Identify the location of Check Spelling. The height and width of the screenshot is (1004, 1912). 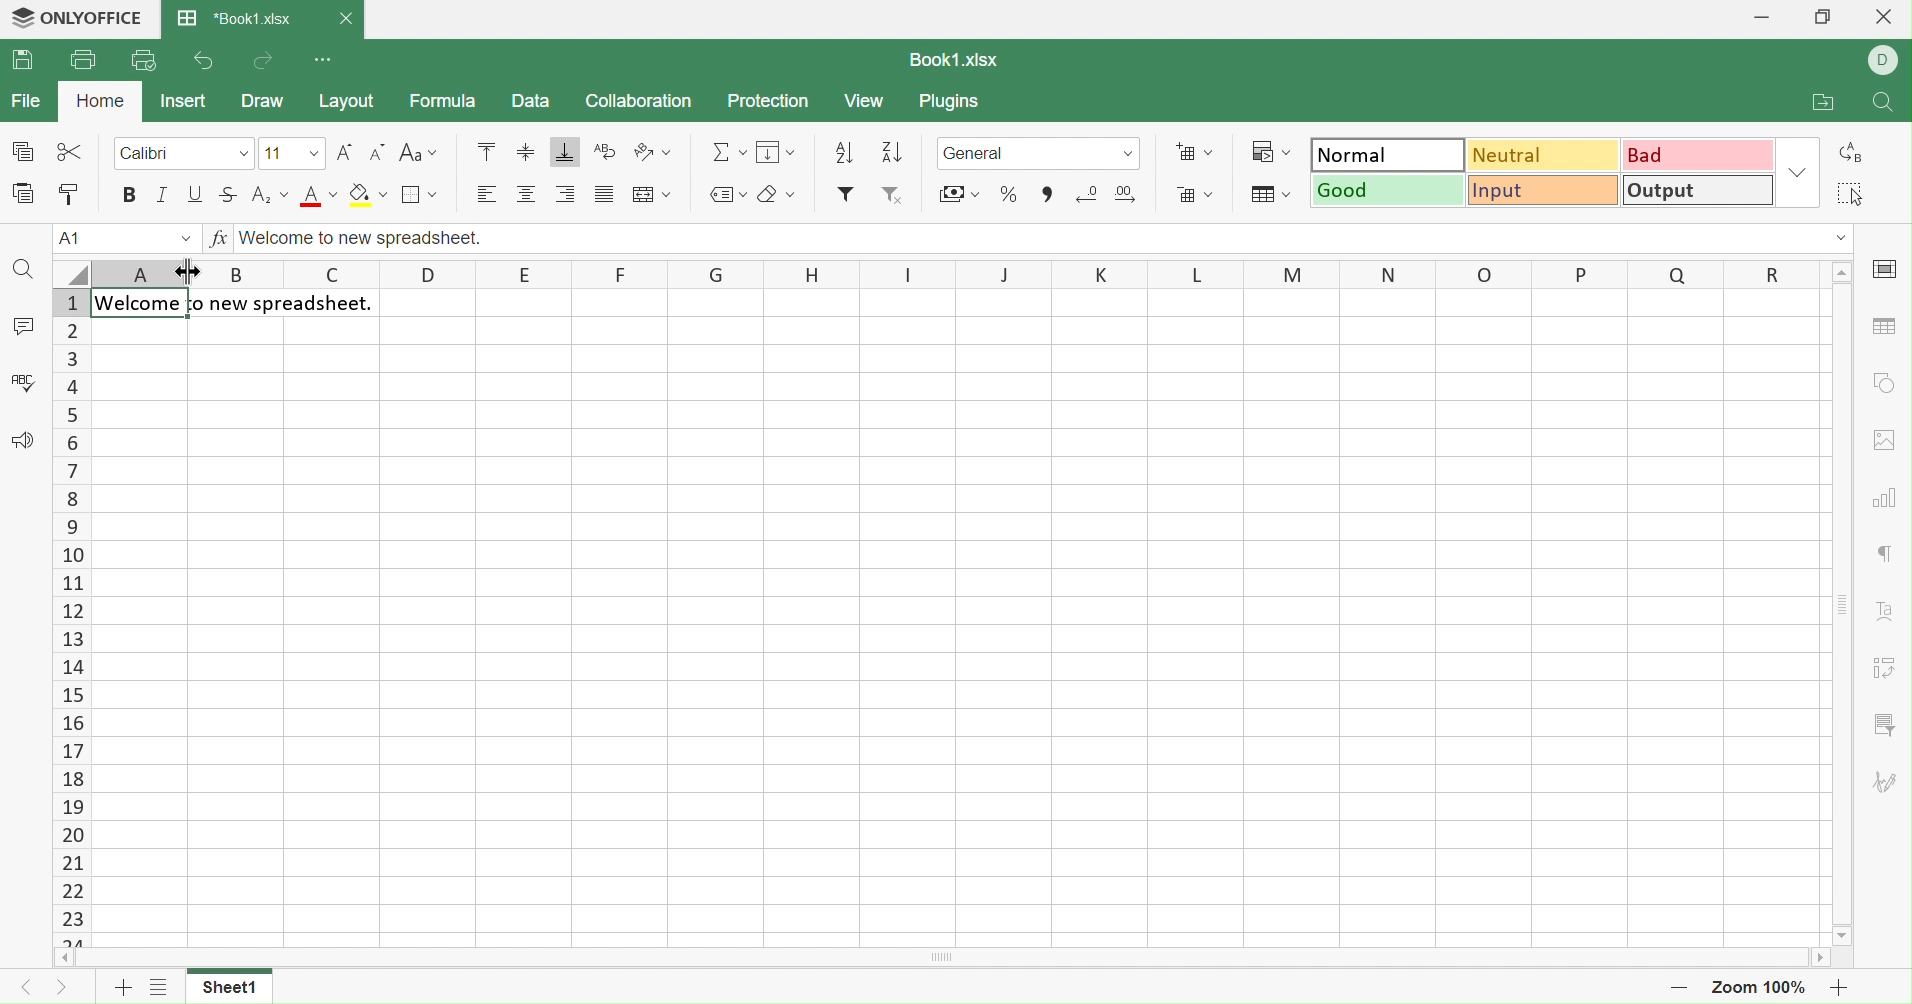
(24, 380).